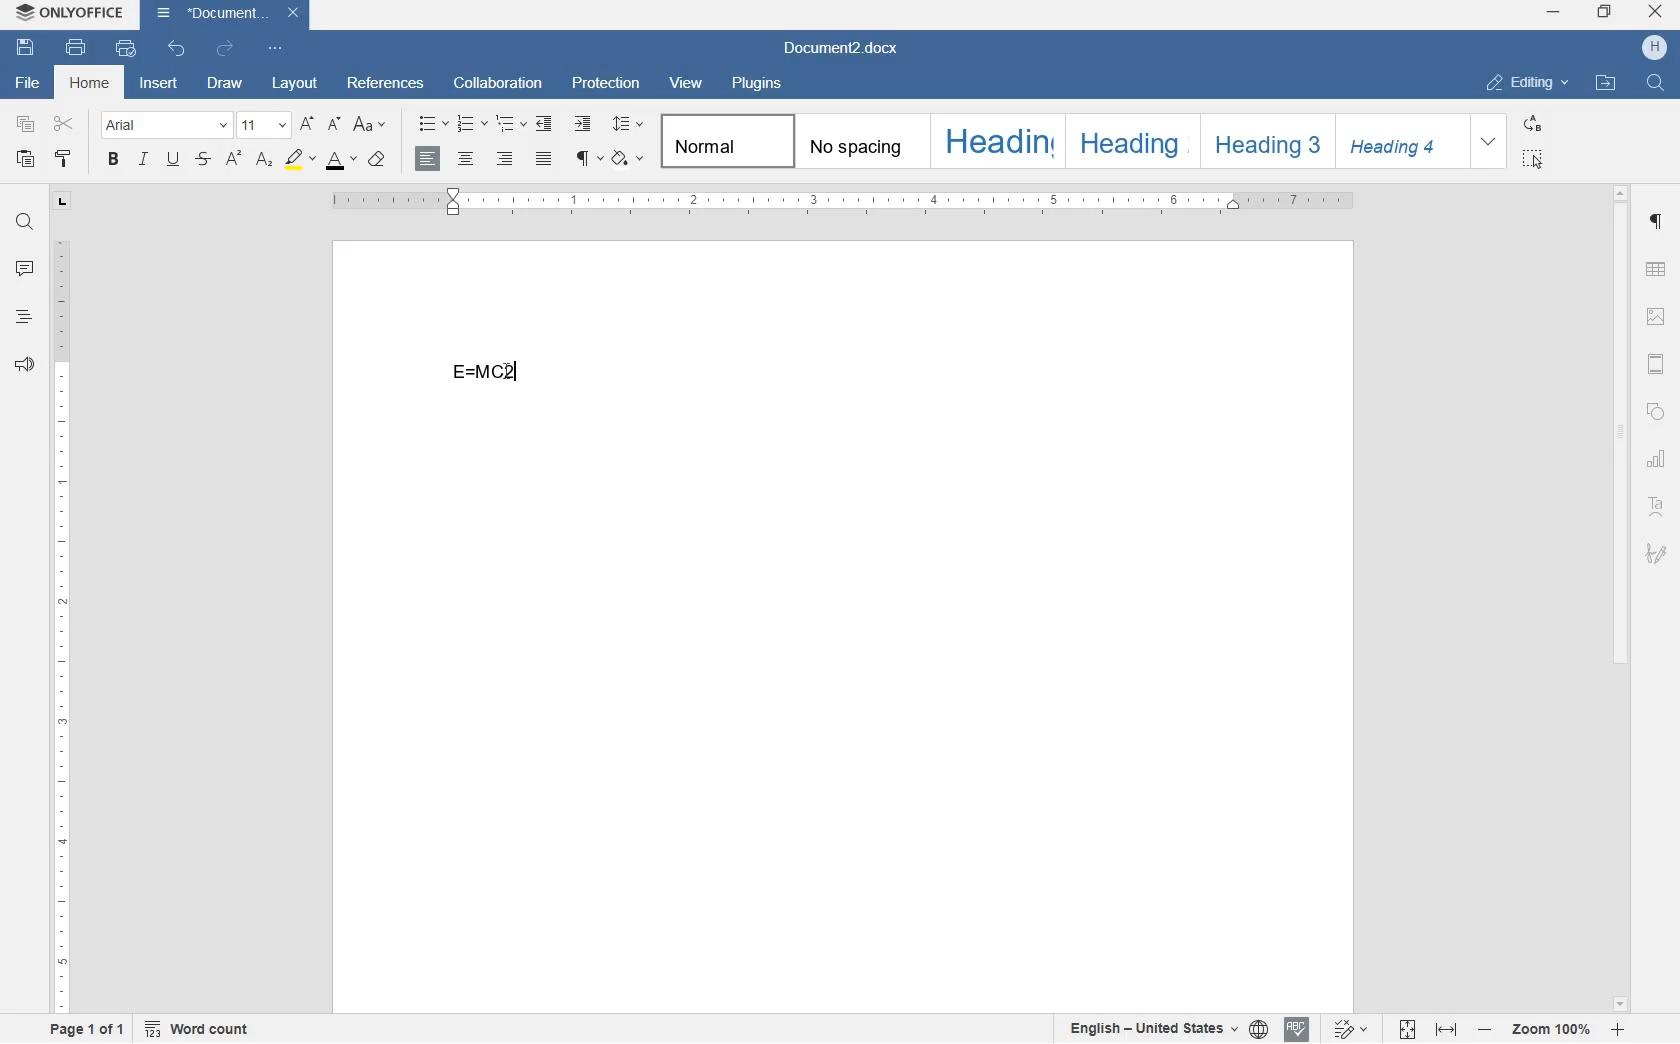 The width and height of the screenshot is (1680, 1044). What do you see at coordinates (858, 140) in the screenshot?
I see `no spacing` at bounding box center [858, 140].